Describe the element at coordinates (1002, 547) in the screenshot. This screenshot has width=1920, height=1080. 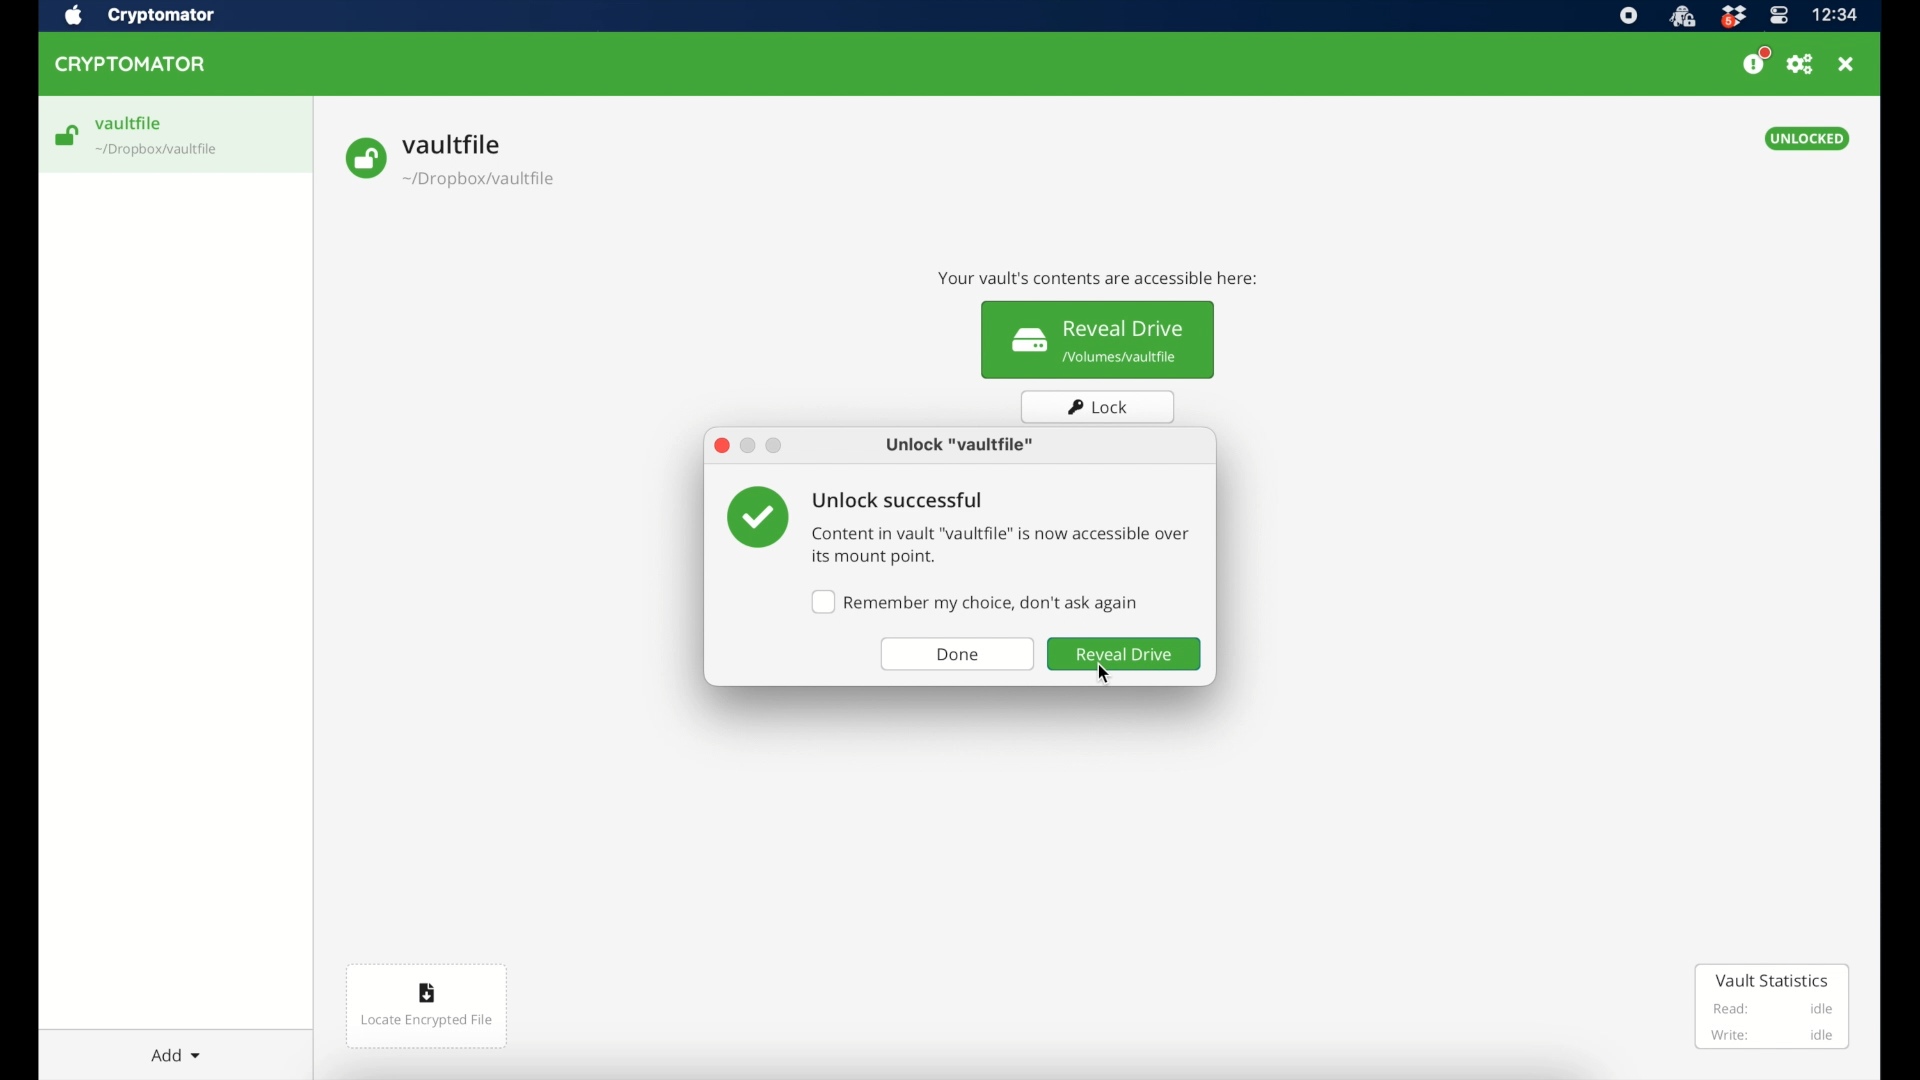
I see `Content in vault "vaultfile" is now accessible over its mount point.` at that location.